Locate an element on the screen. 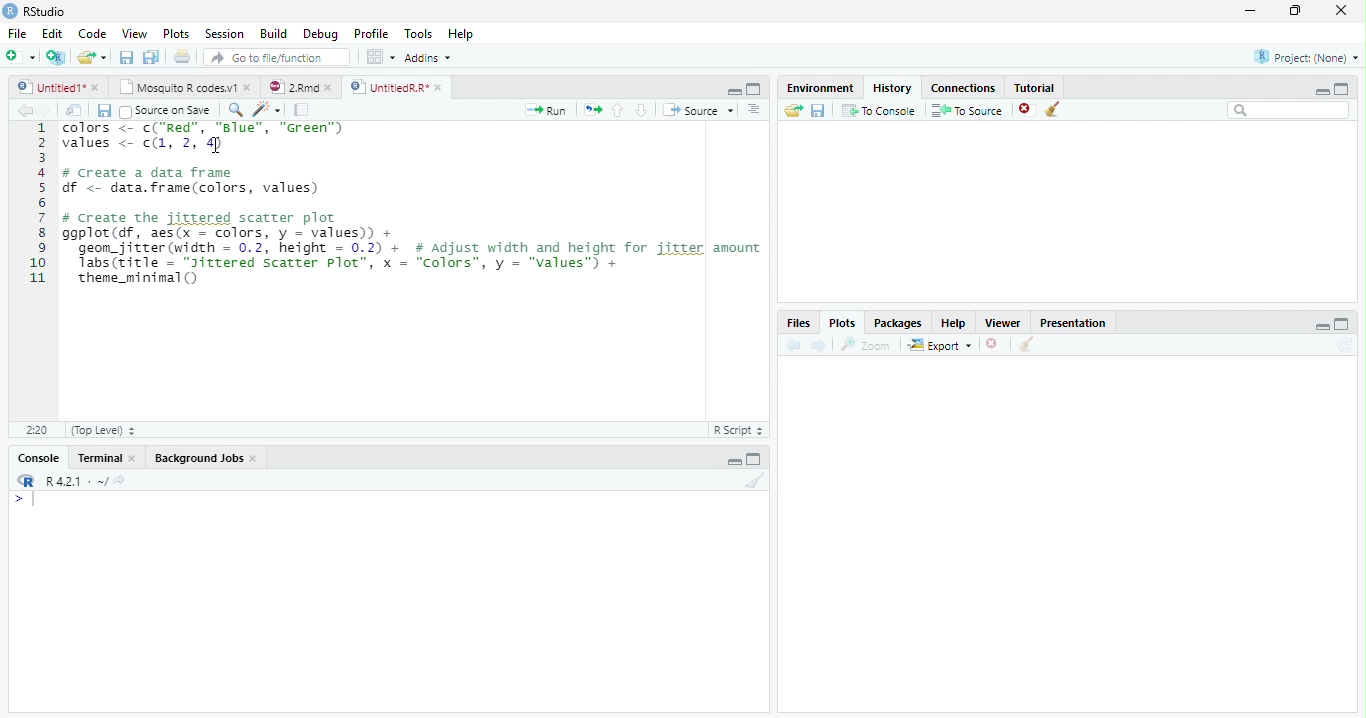 The height and width of the screenshot is (718, 1366). R 4.2.1 . ~/ is located at coordinates (76, 481).